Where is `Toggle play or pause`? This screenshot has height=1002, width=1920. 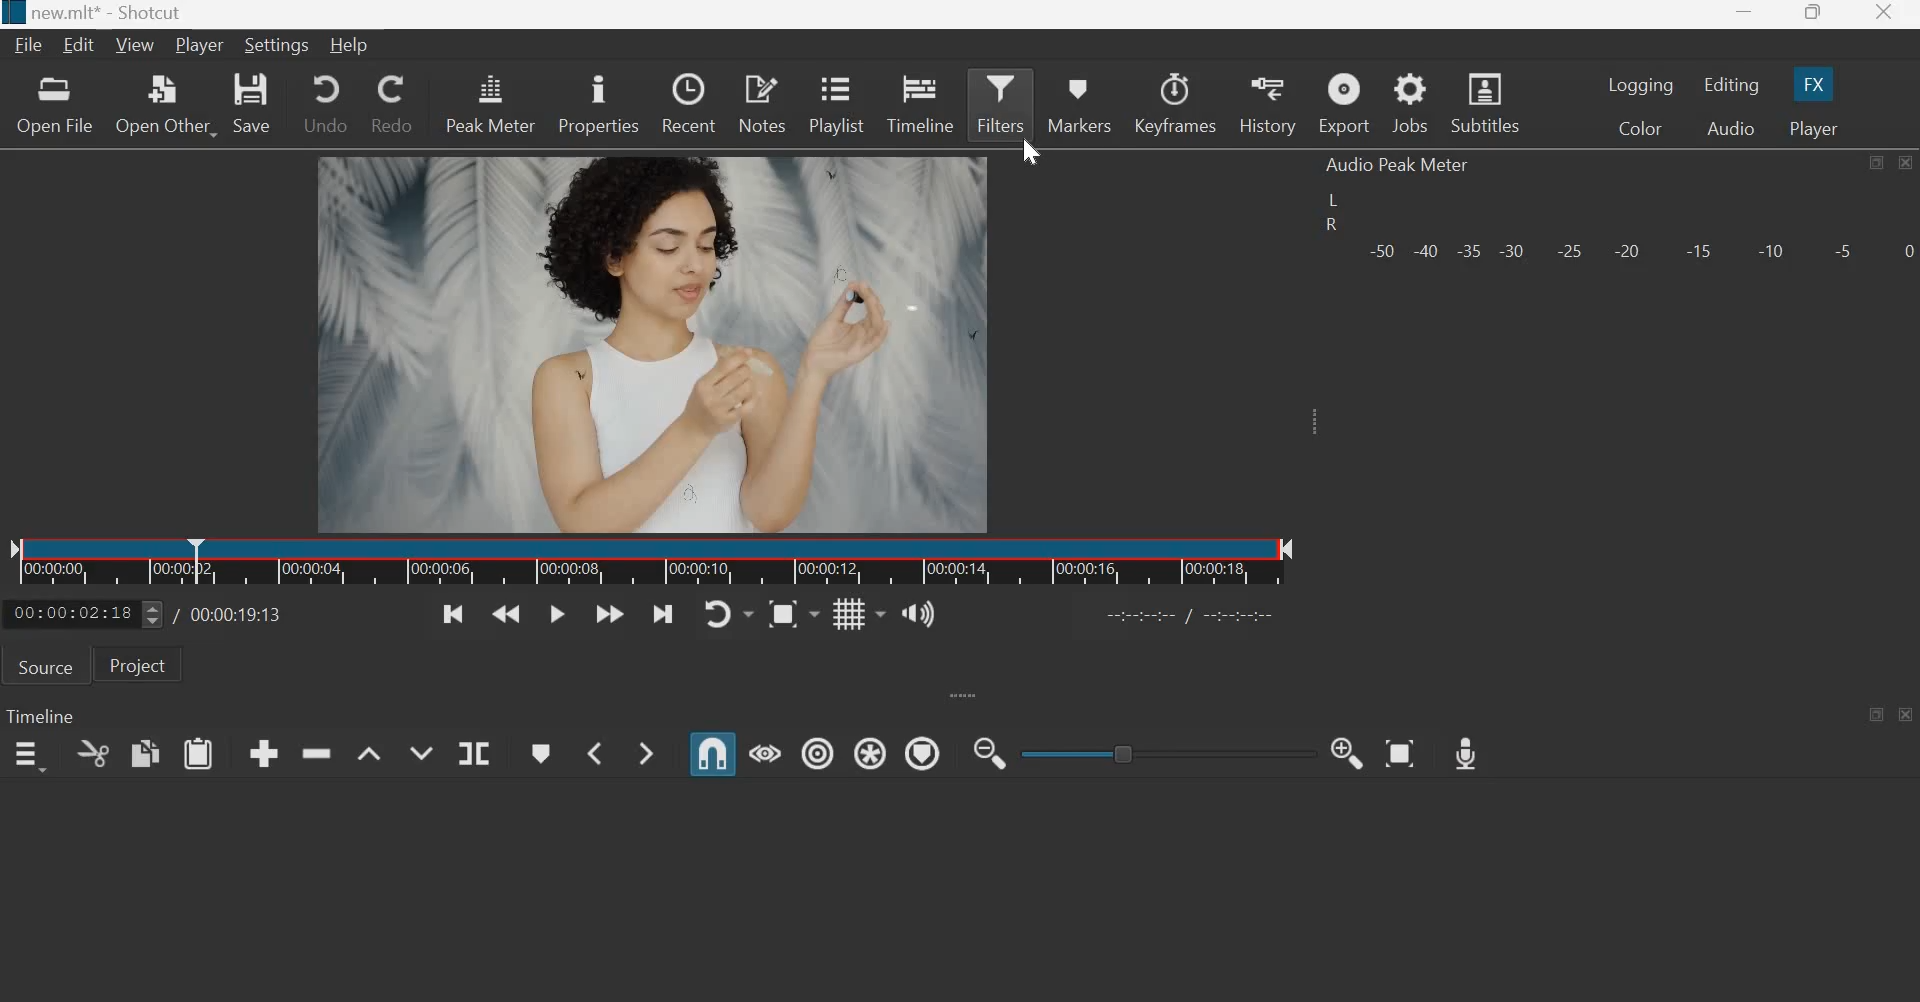 Toggle play or pause is located at coordinates (560, 614).